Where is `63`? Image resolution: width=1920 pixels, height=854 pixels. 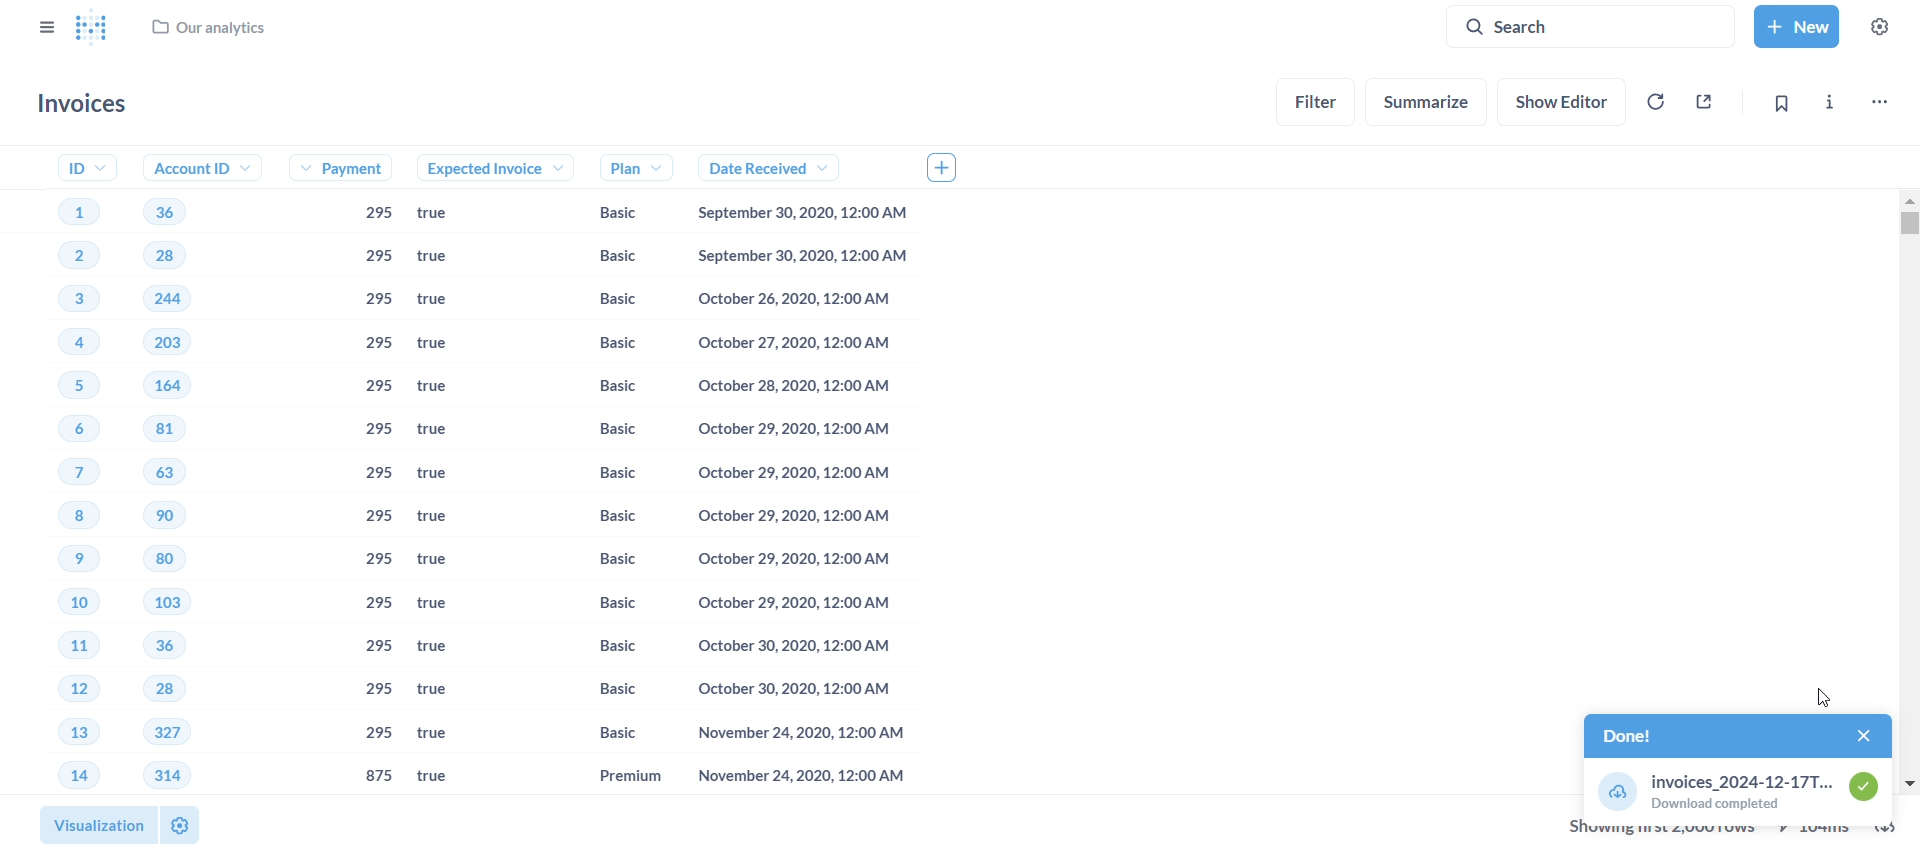 63 is located at coordinates (172, 471).